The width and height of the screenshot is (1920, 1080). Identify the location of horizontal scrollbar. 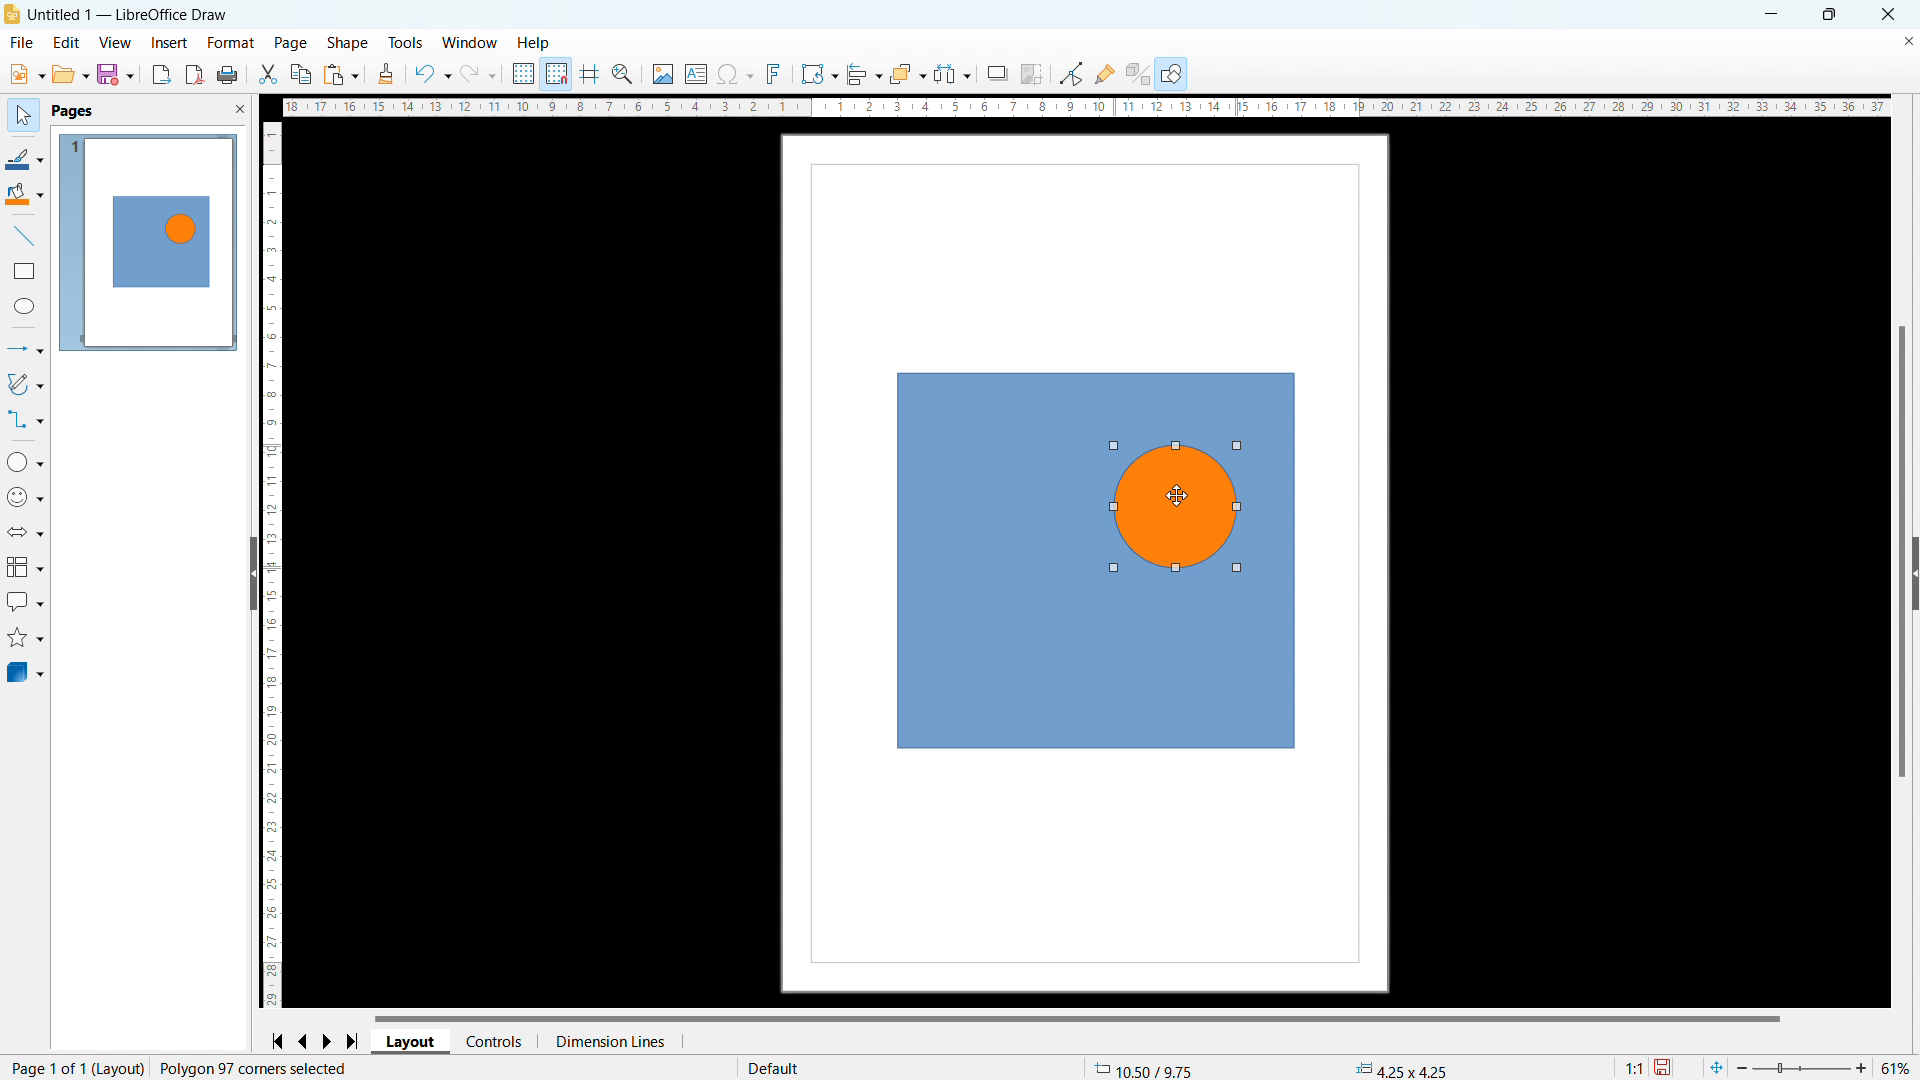
(1077, 1017).